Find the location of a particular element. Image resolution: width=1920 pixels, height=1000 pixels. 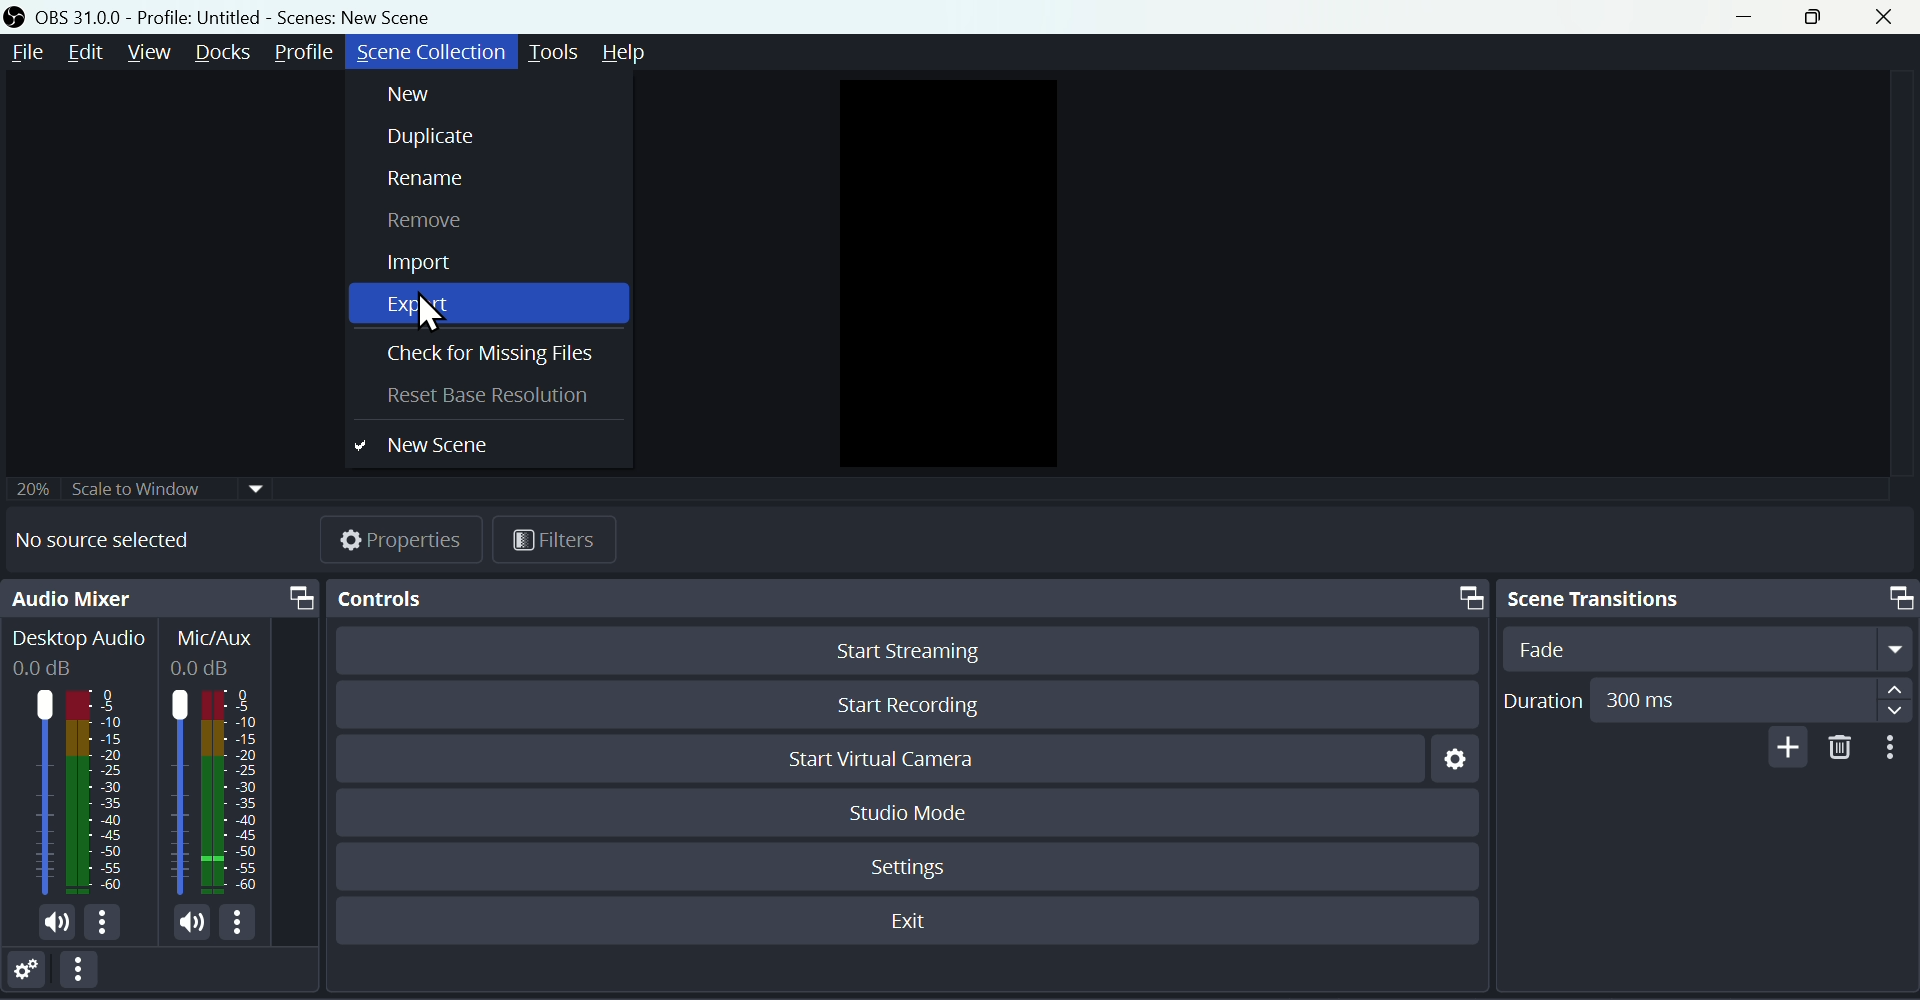

minimise is located at coordinates (1751, 19).